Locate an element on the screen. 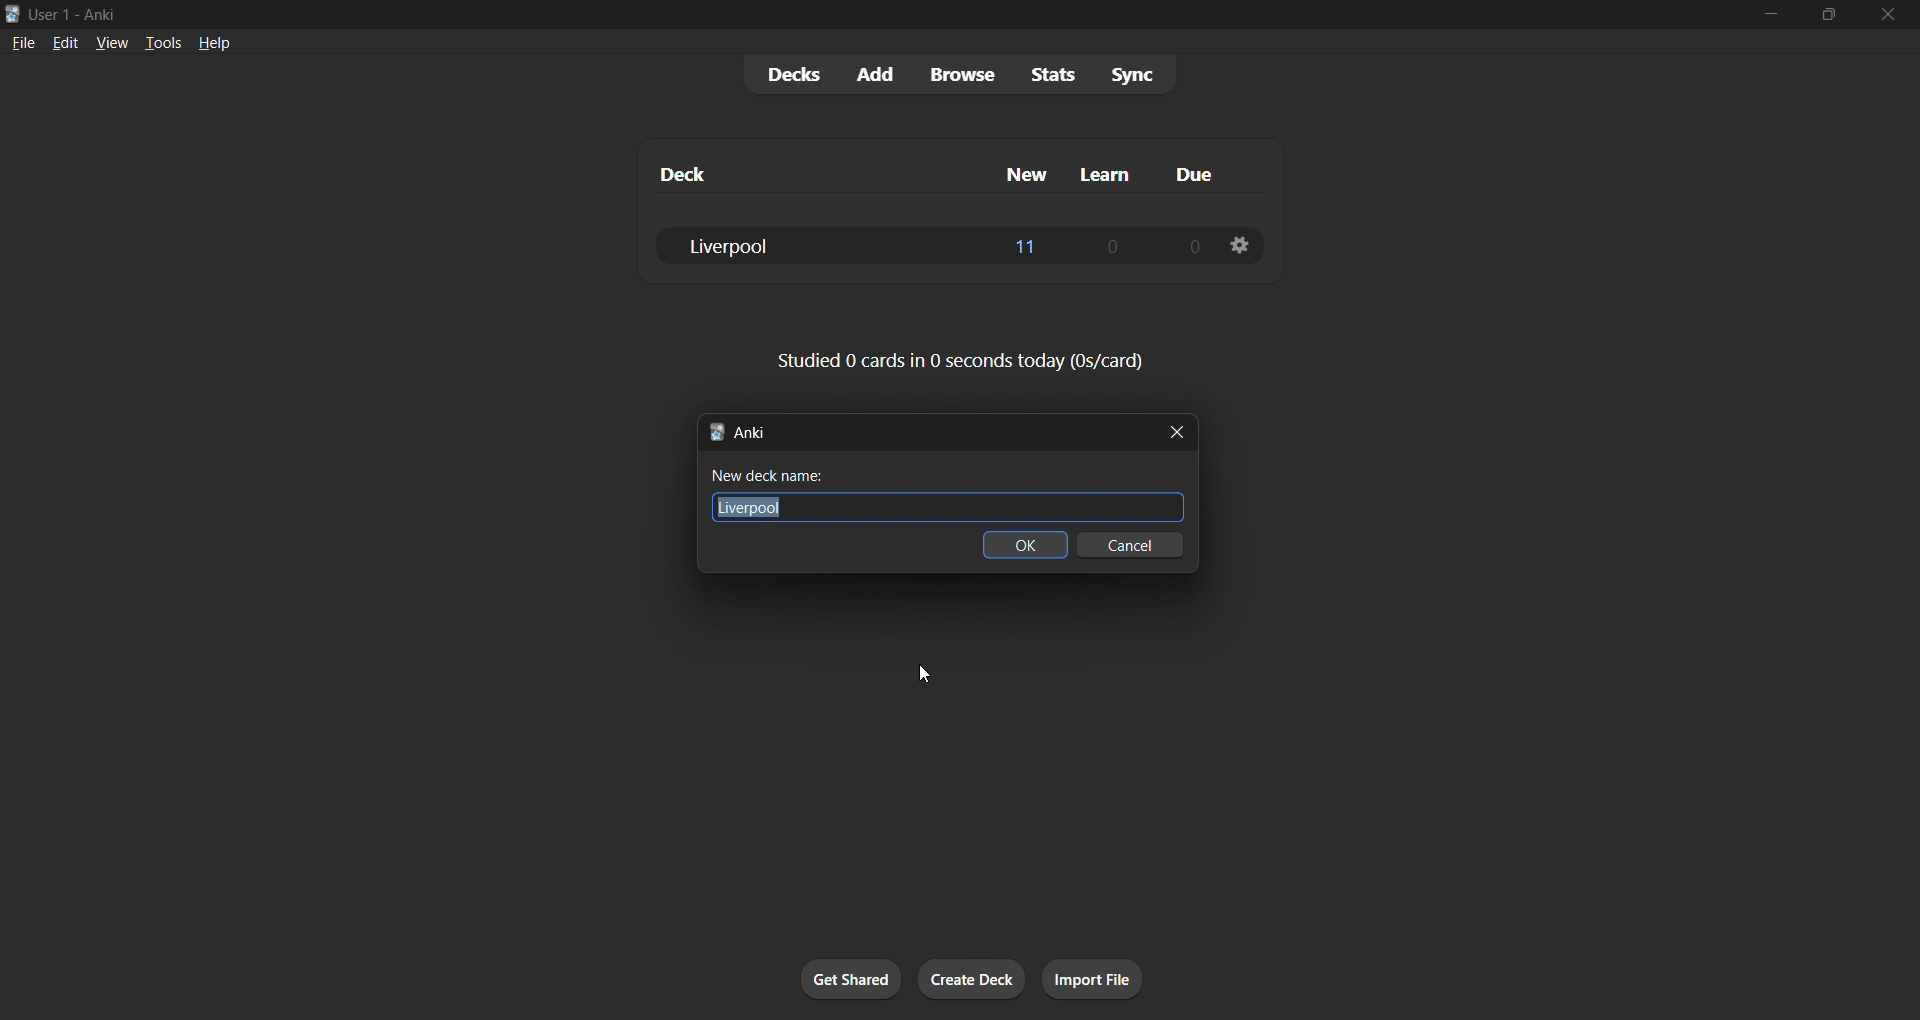 The image size is (1920, 1020). close is located at coordinates (1171, 428).